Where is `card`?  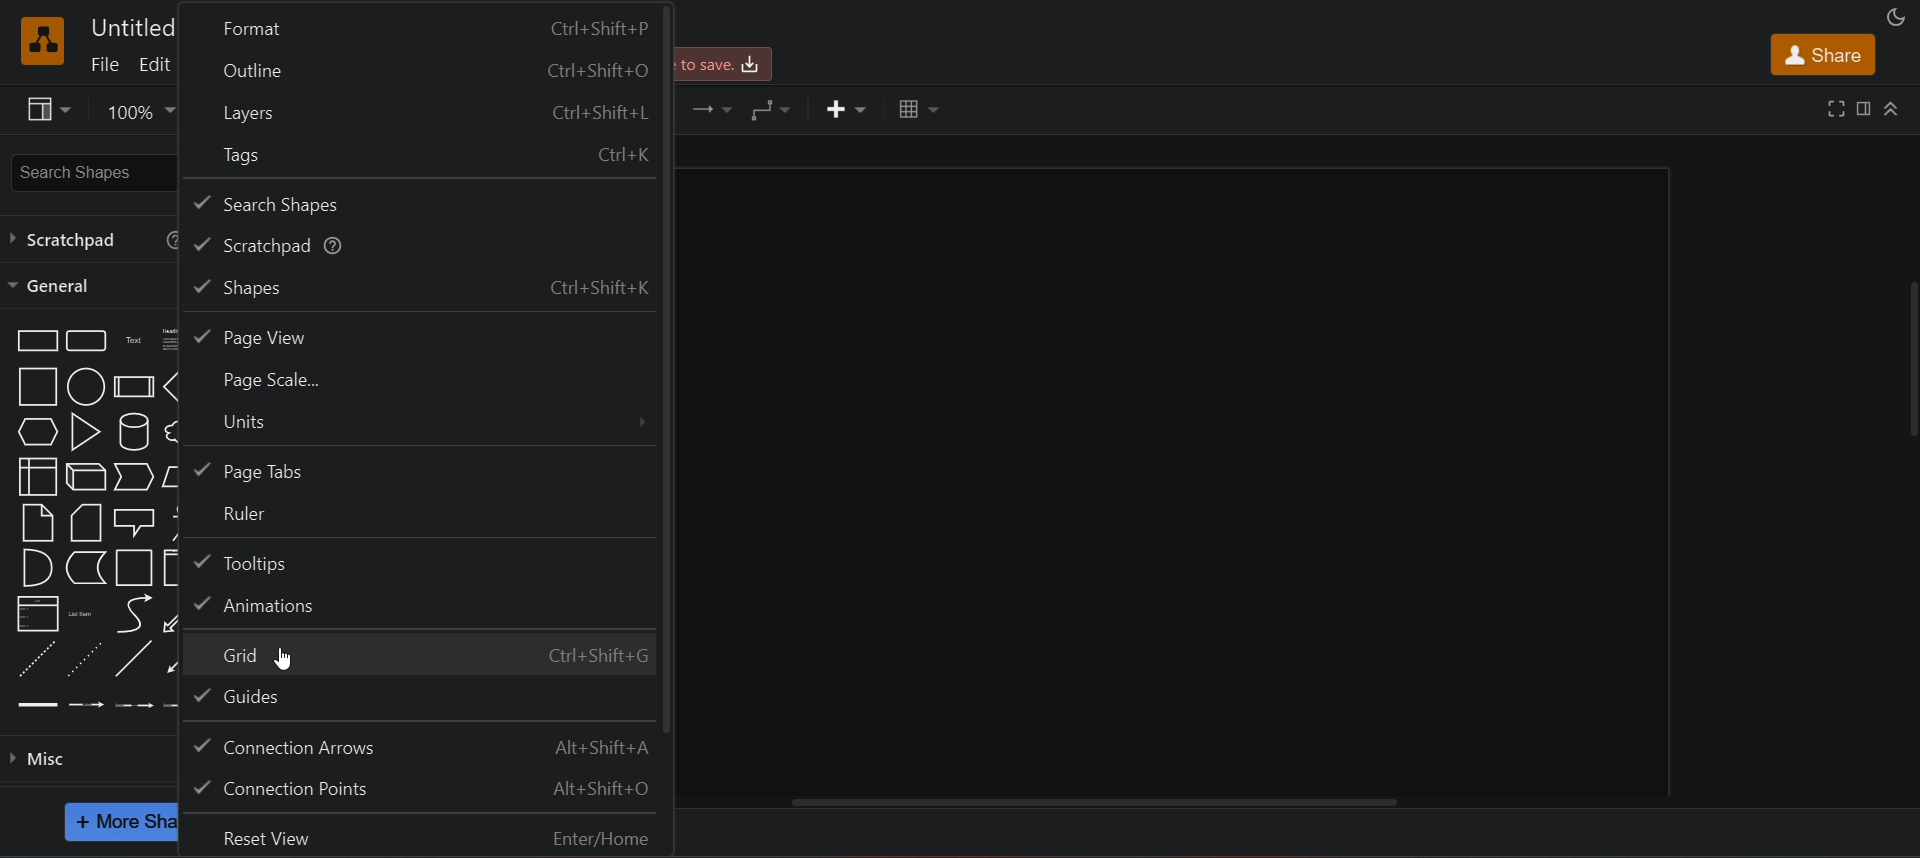 card is located at coordinates (86, 524).